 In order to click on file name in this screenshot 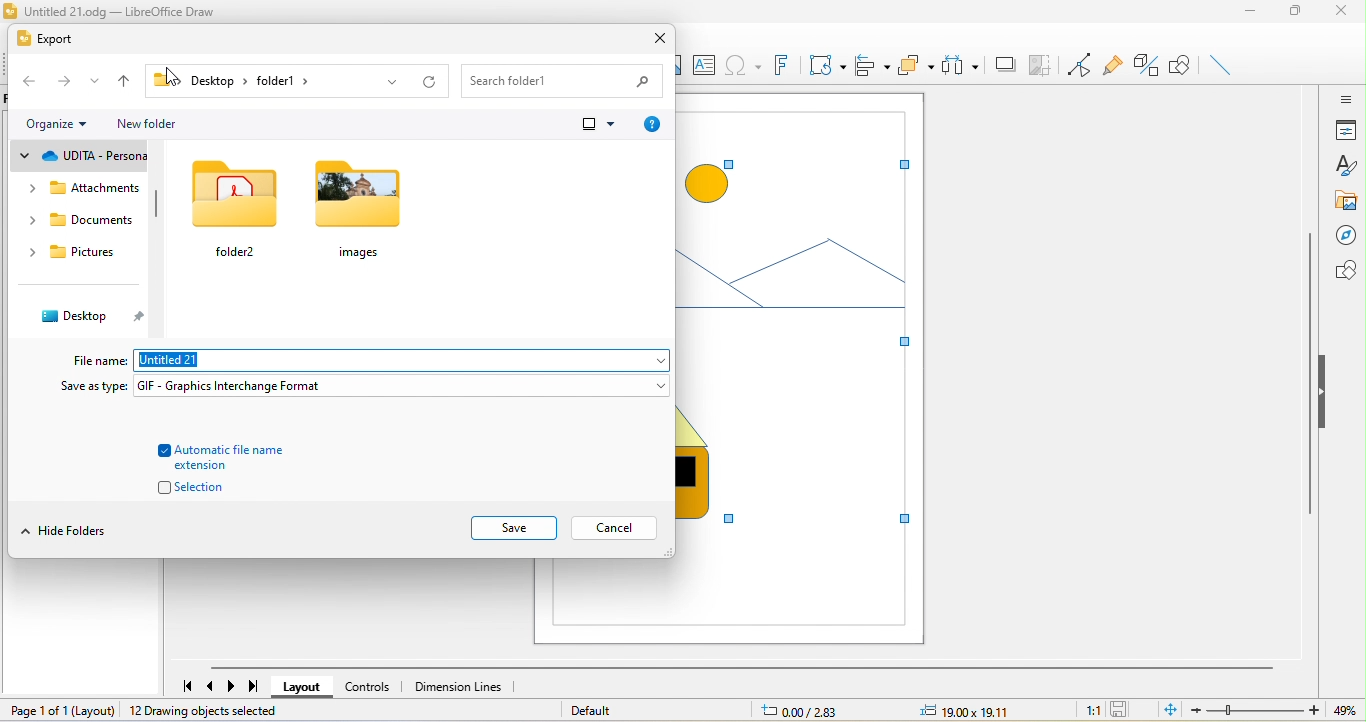, I will do `click(97, 358)`.